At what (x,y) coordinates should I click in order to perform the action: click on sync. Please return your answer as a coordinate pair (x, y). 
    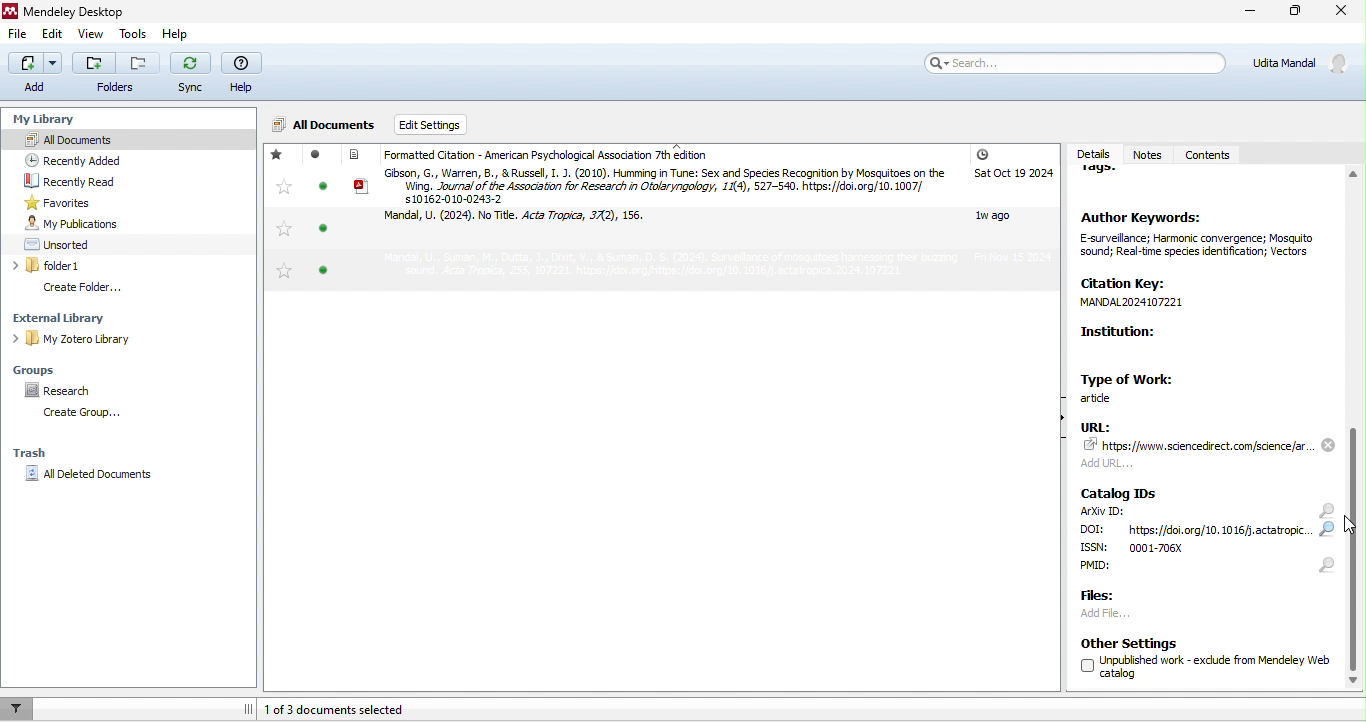
    Looking at the image, I should click on (191, 75).